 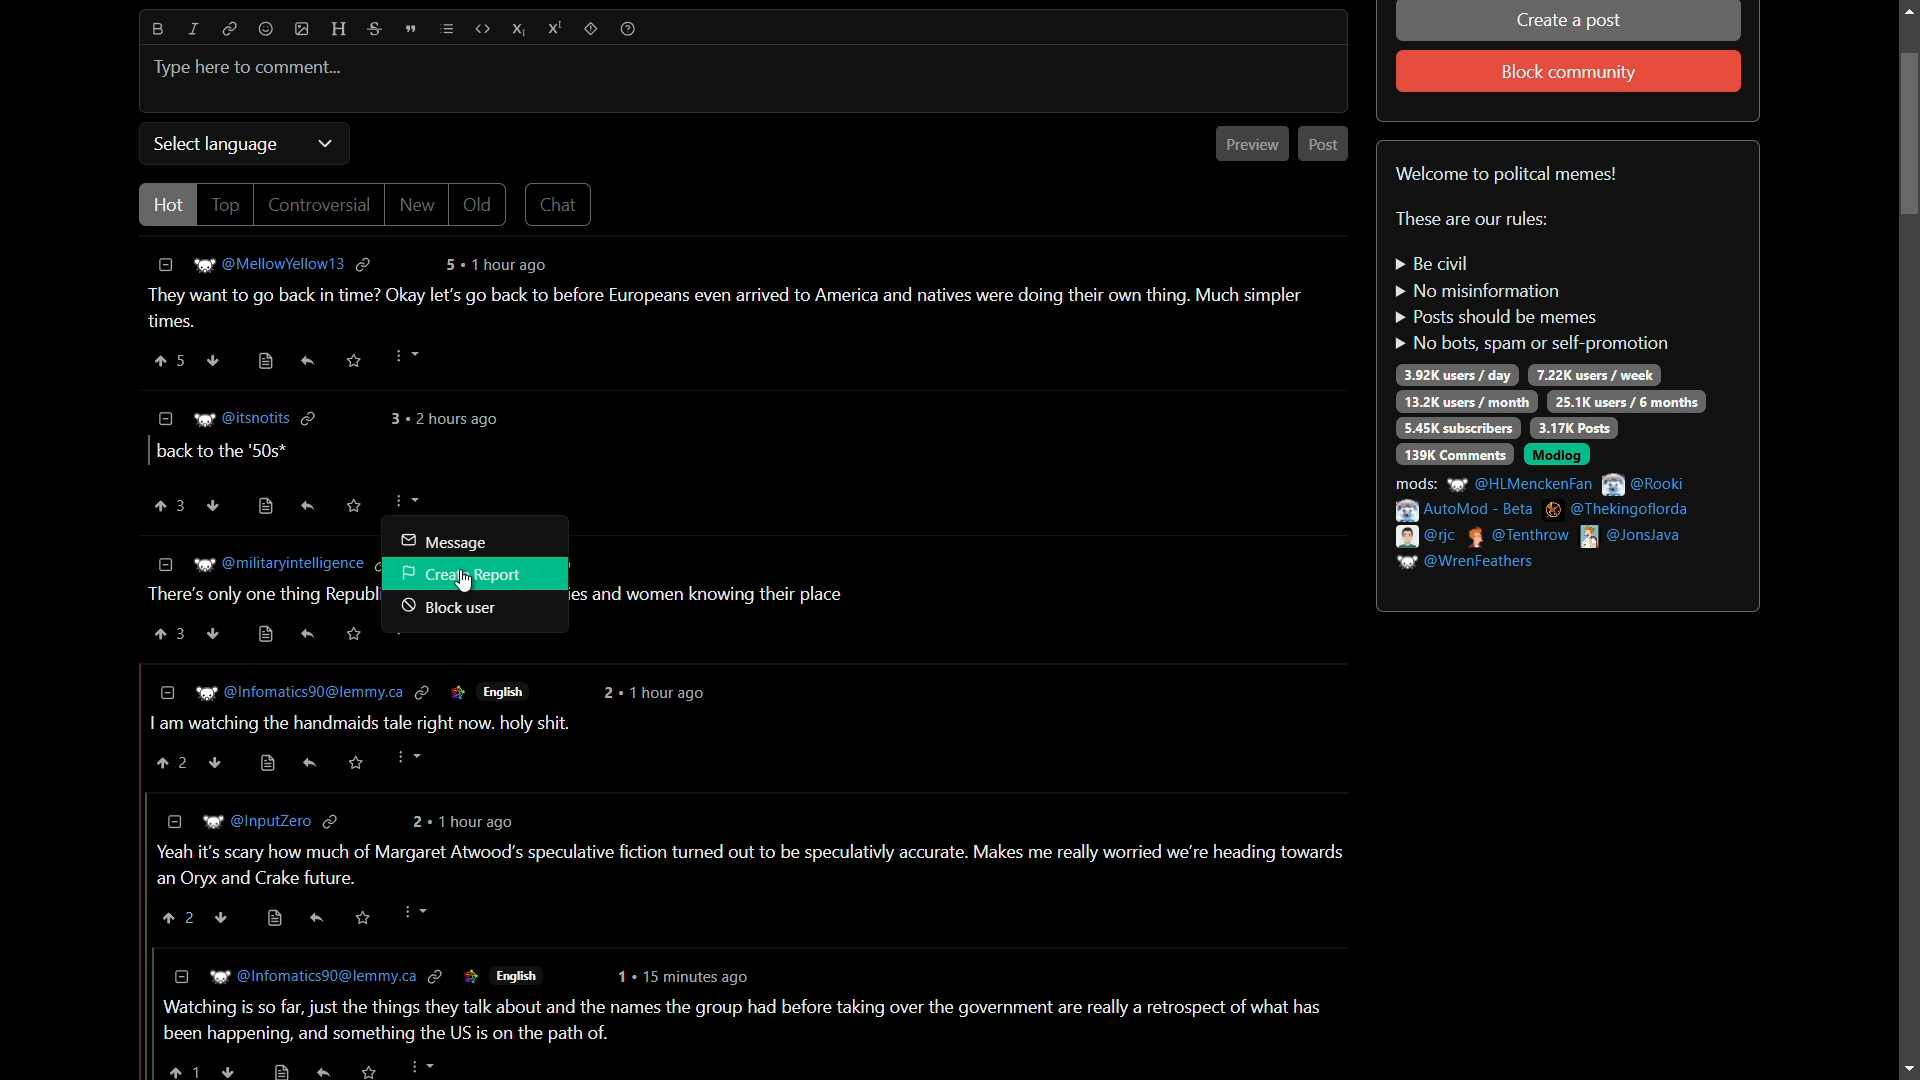 What do you see at coordinates (1459, 375) in the screenshot?
I see `3.92k users/day` at bounding box center [1459, 375].